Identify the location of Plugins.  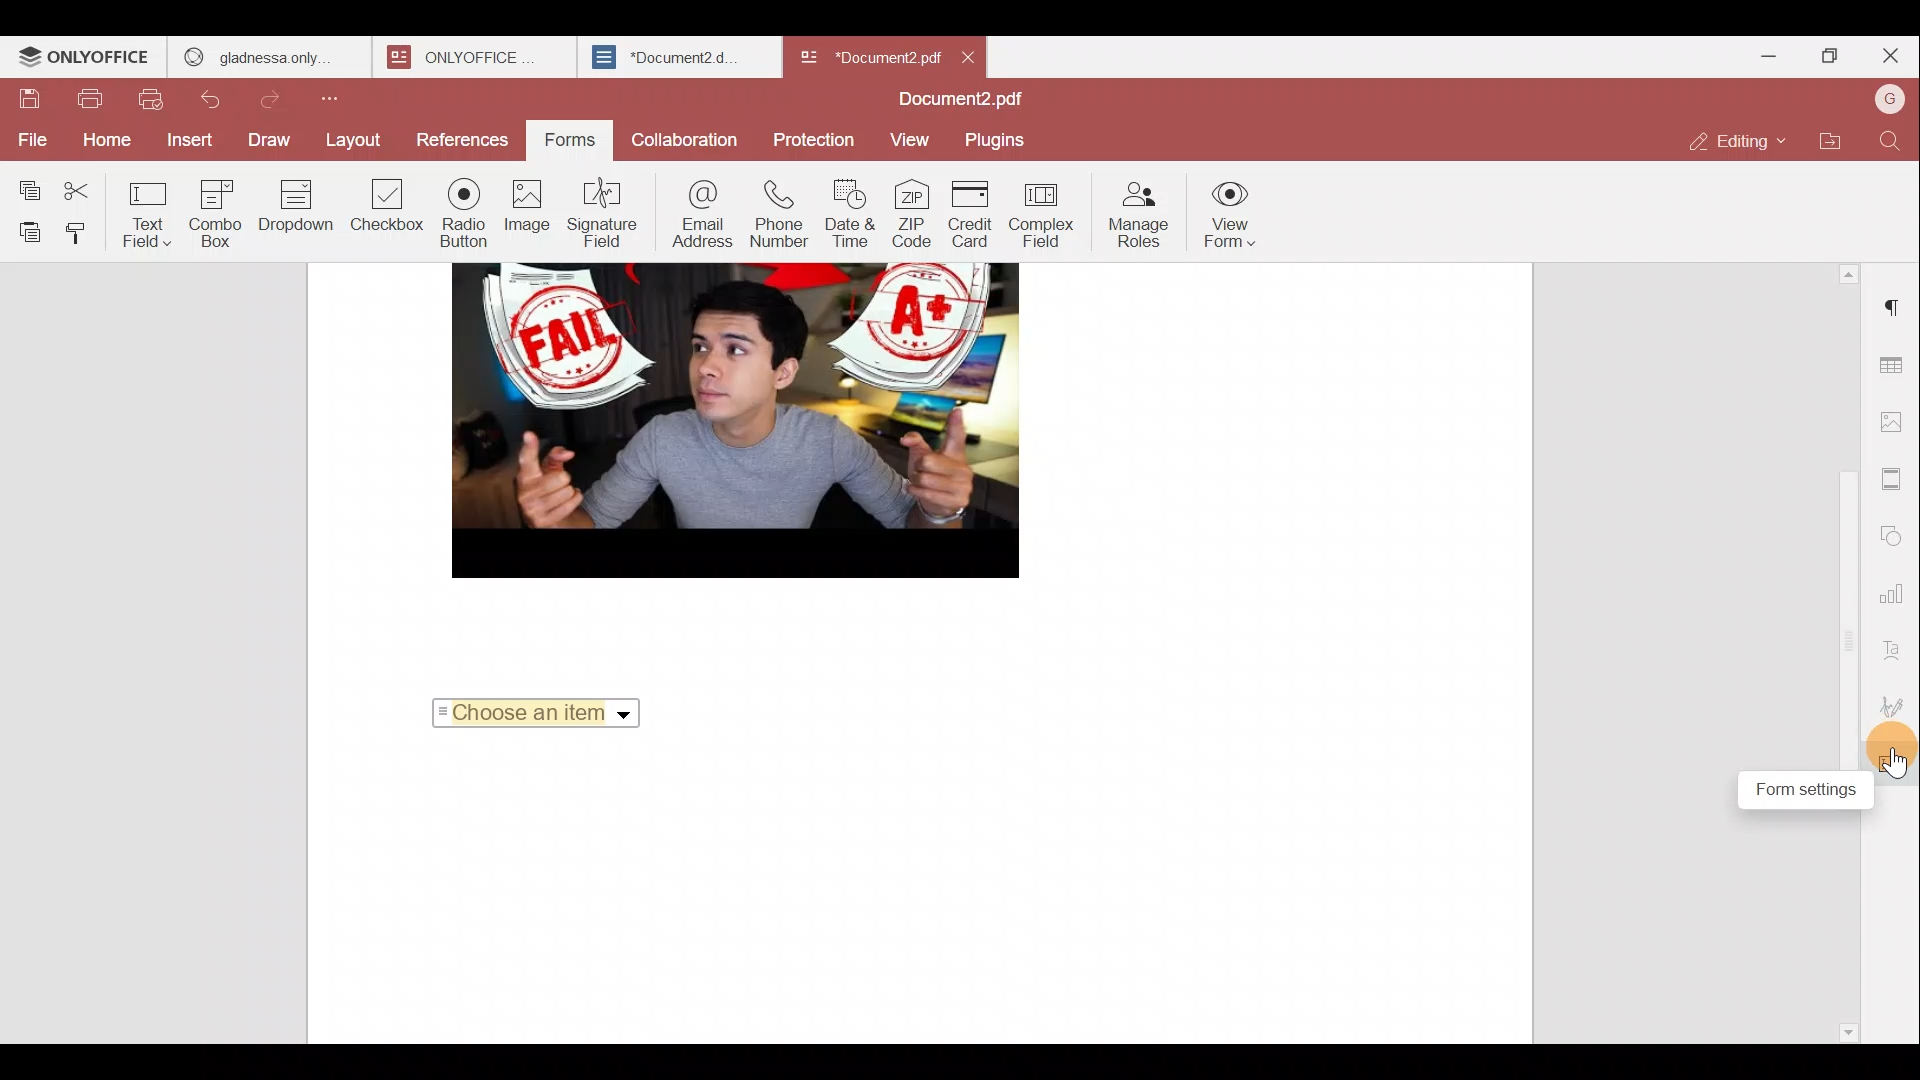
(998, 140).